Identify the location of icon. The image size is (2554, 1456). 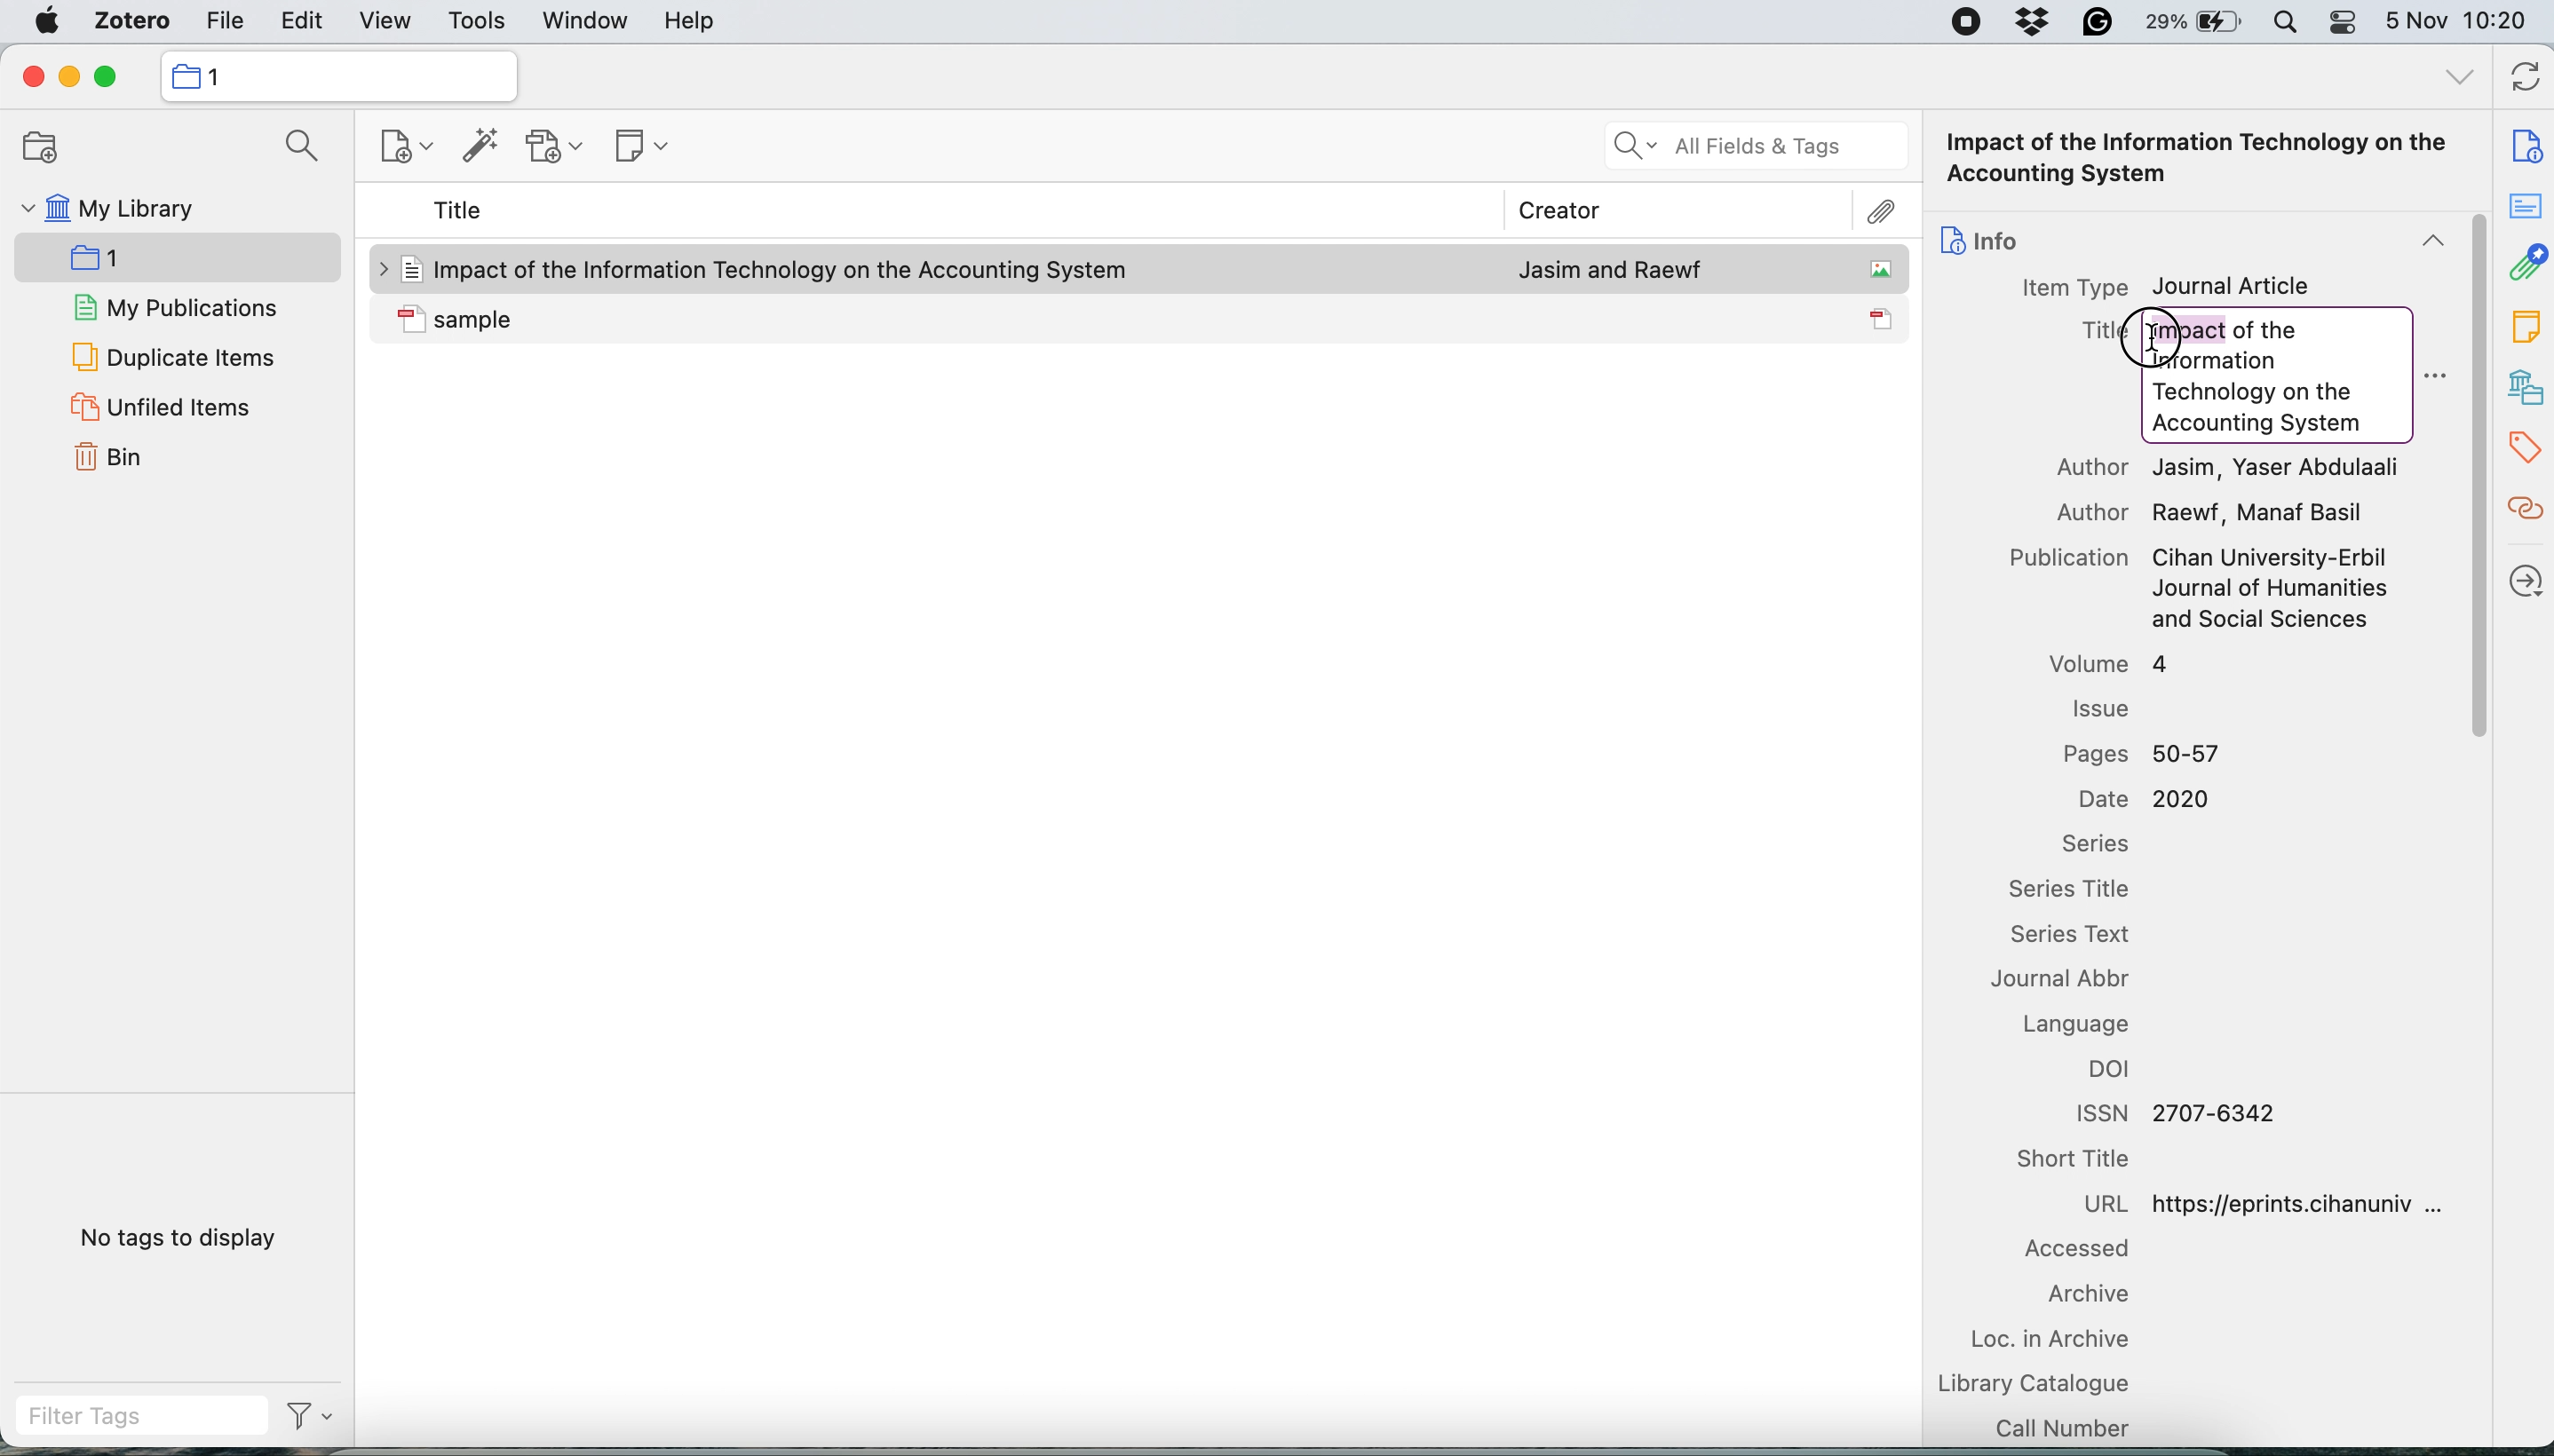
(409, 269).